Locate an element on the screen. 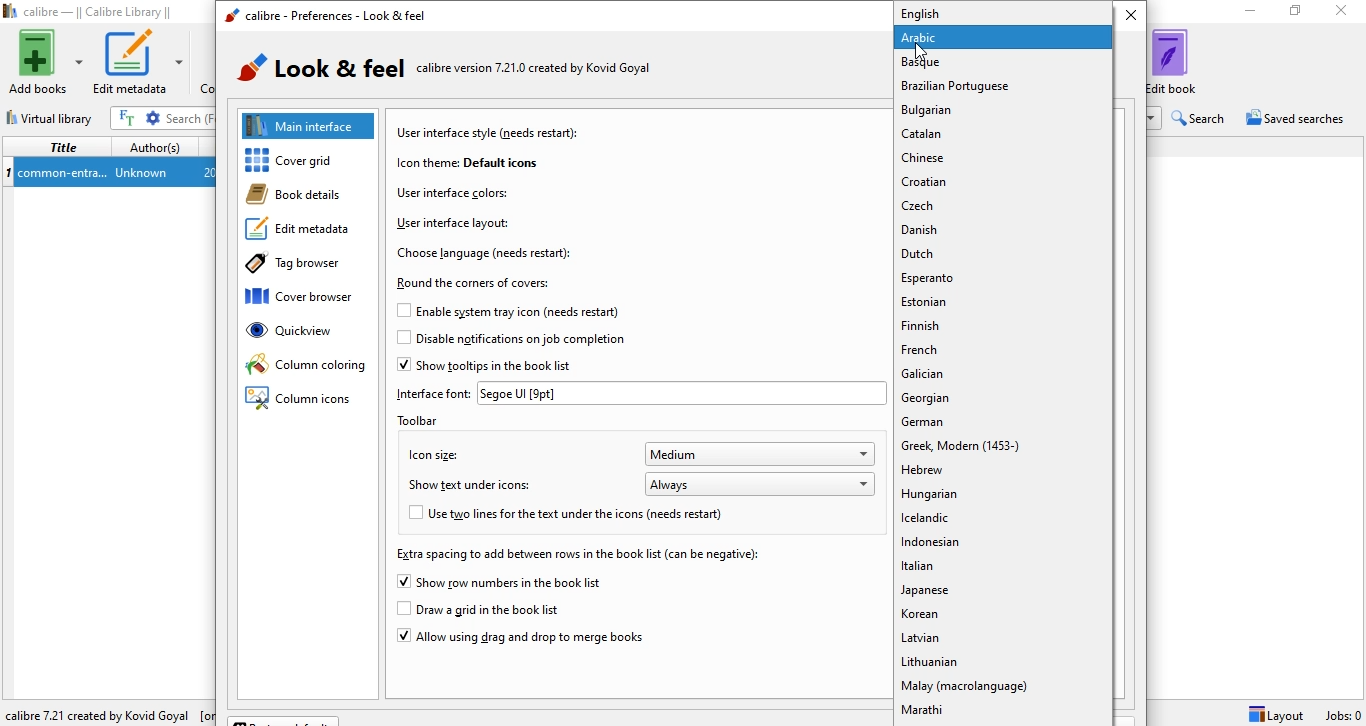  italian is located at coordinates (1005, 568).